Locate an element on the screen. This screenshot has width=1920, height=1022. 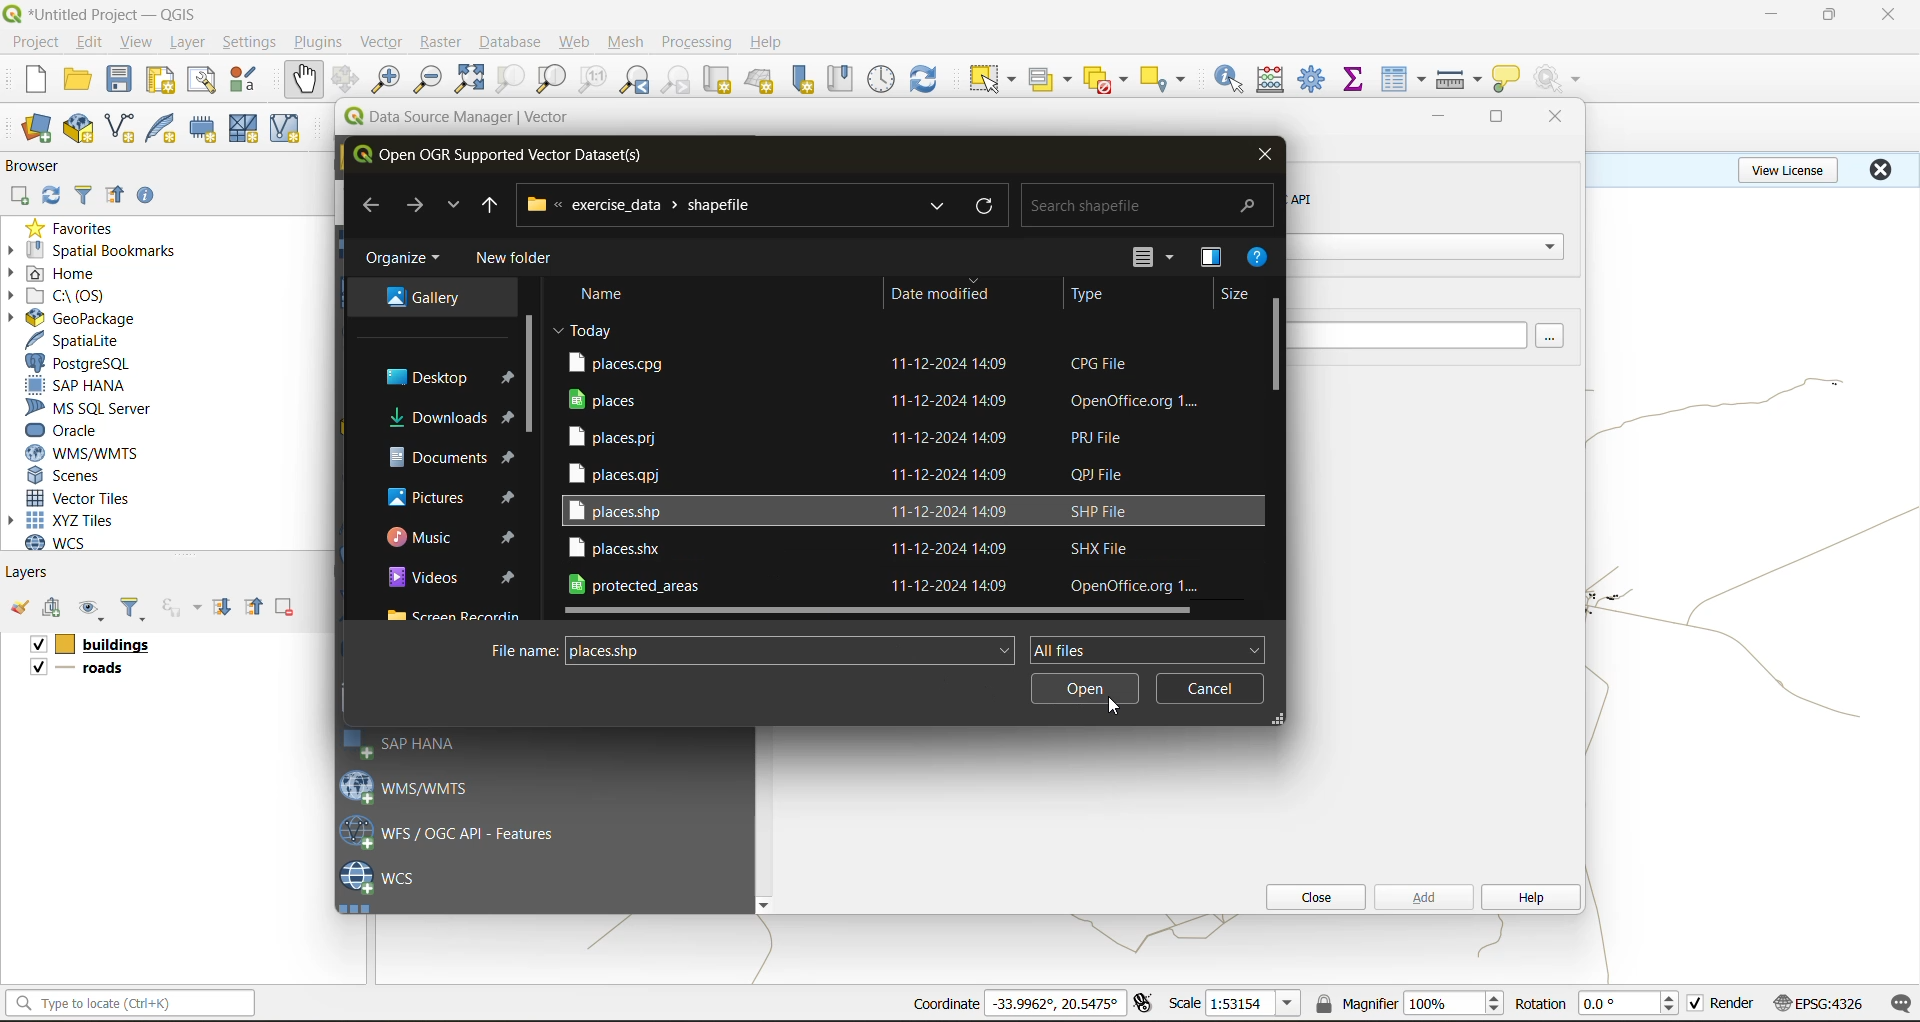
pan to selection is located at coordinates (345, 81).